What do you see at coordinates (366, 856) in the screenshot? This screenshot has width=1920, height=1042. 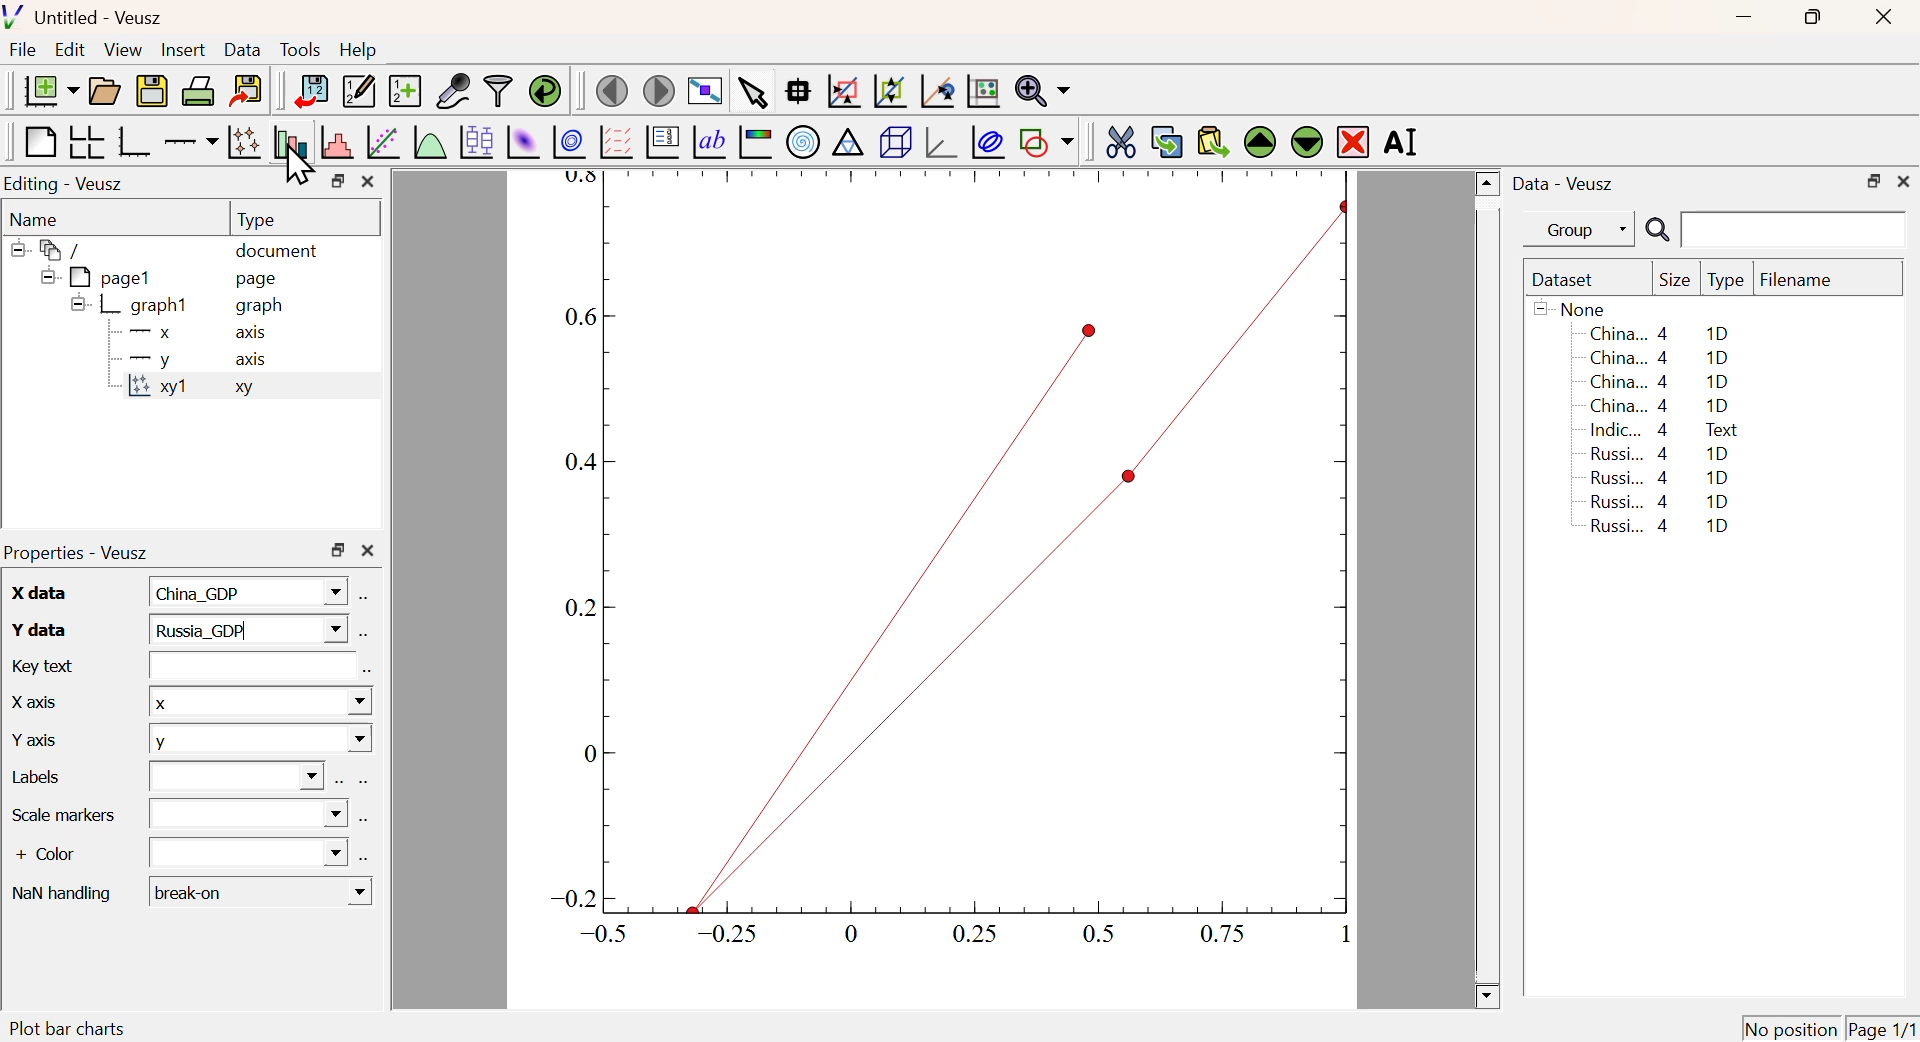 I see `Select using dataset Browser` at bounding box center [366, 856].